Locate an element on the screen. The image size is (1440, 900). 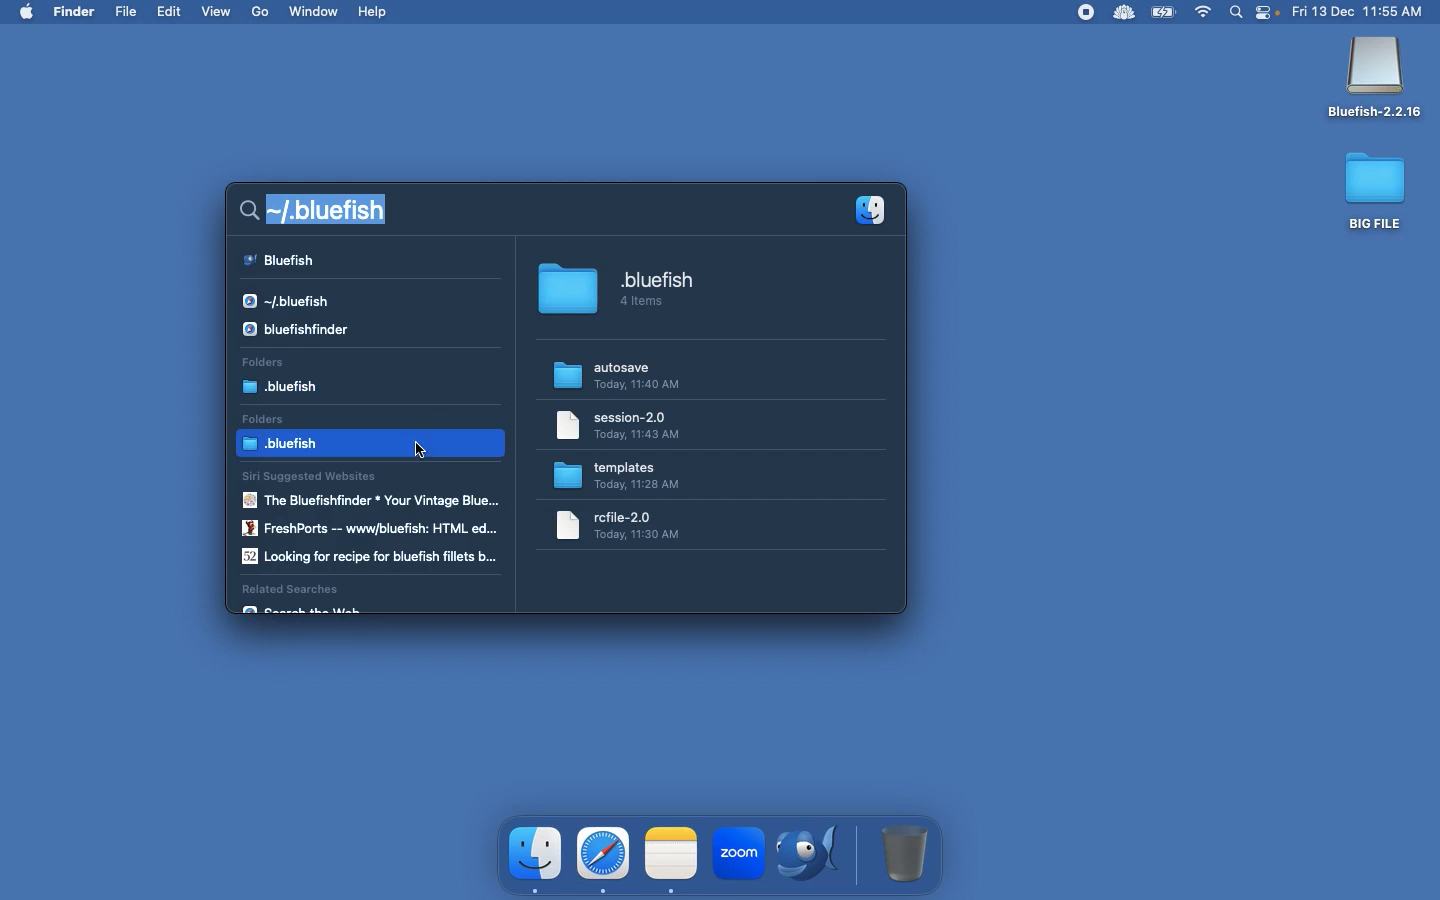
View is located at coordinates (218, 10).